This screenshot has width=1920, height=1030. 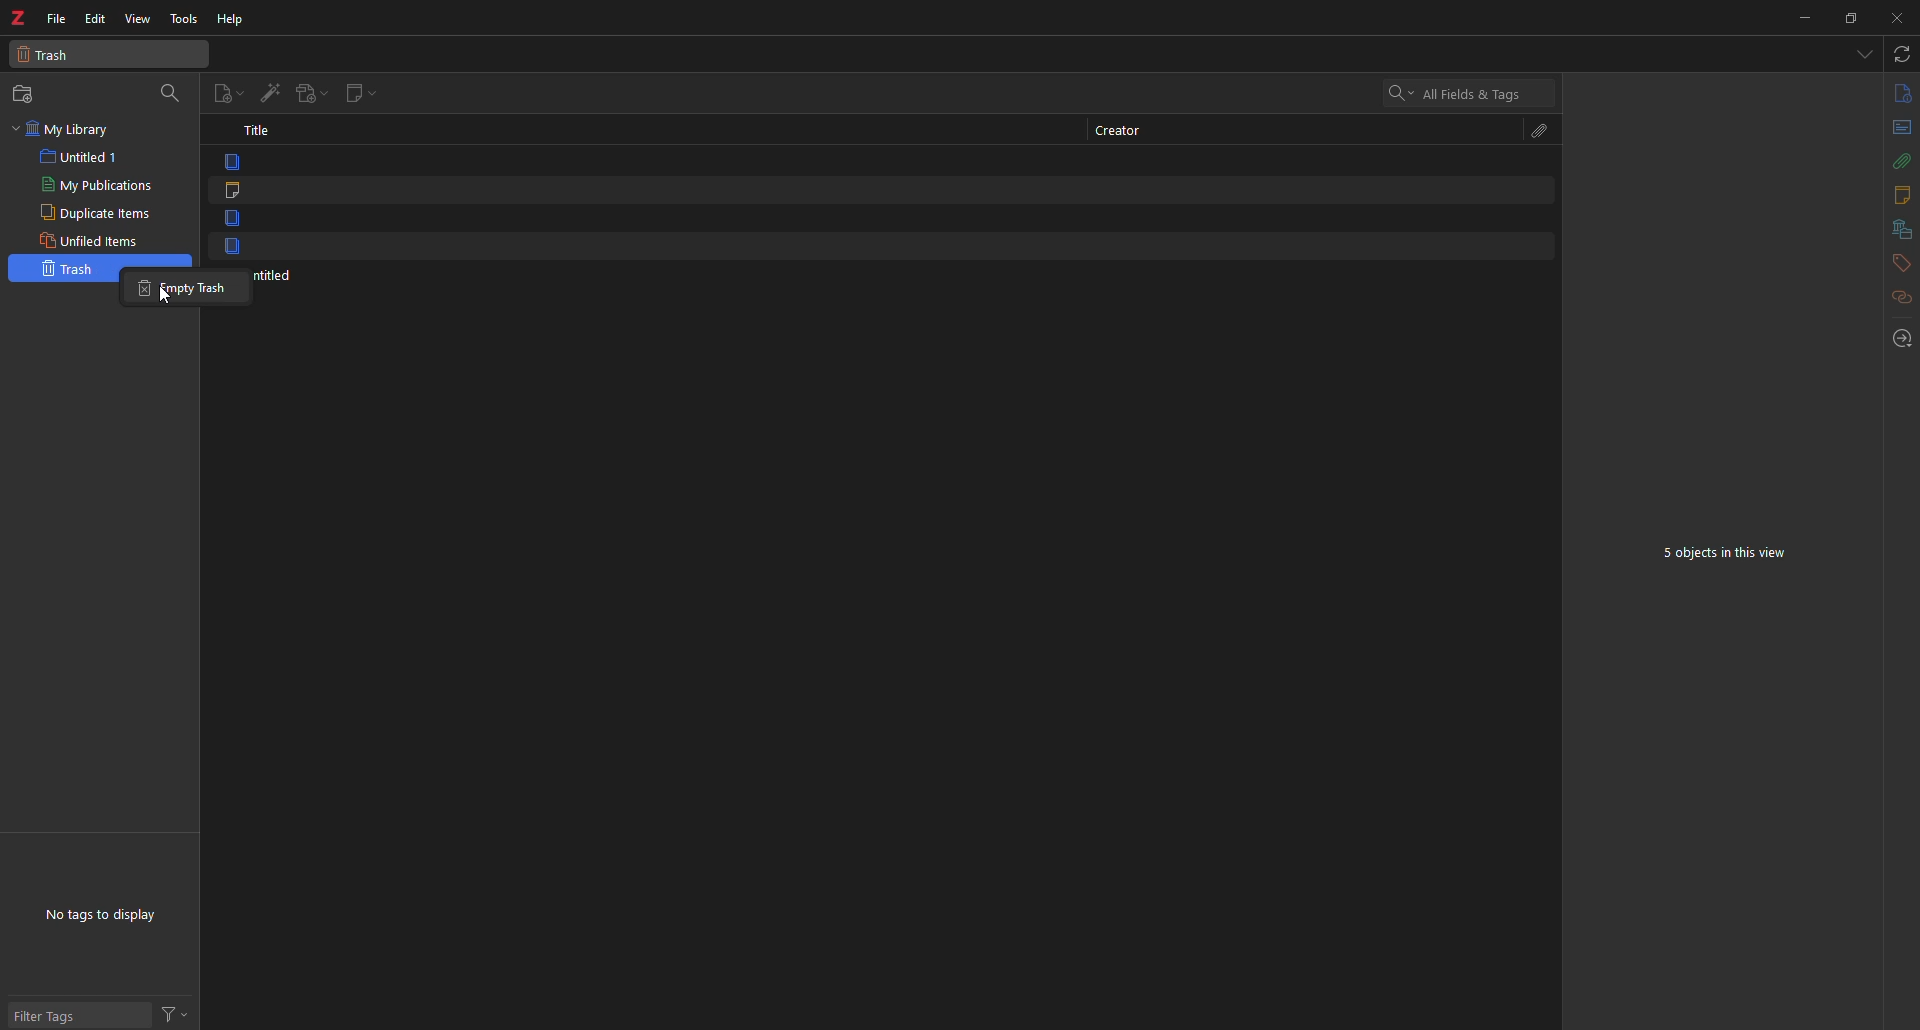 What do you see at coordinates (1802, 18) in the screenshot?
I see `minimize` at bounding box center [1802, 18].